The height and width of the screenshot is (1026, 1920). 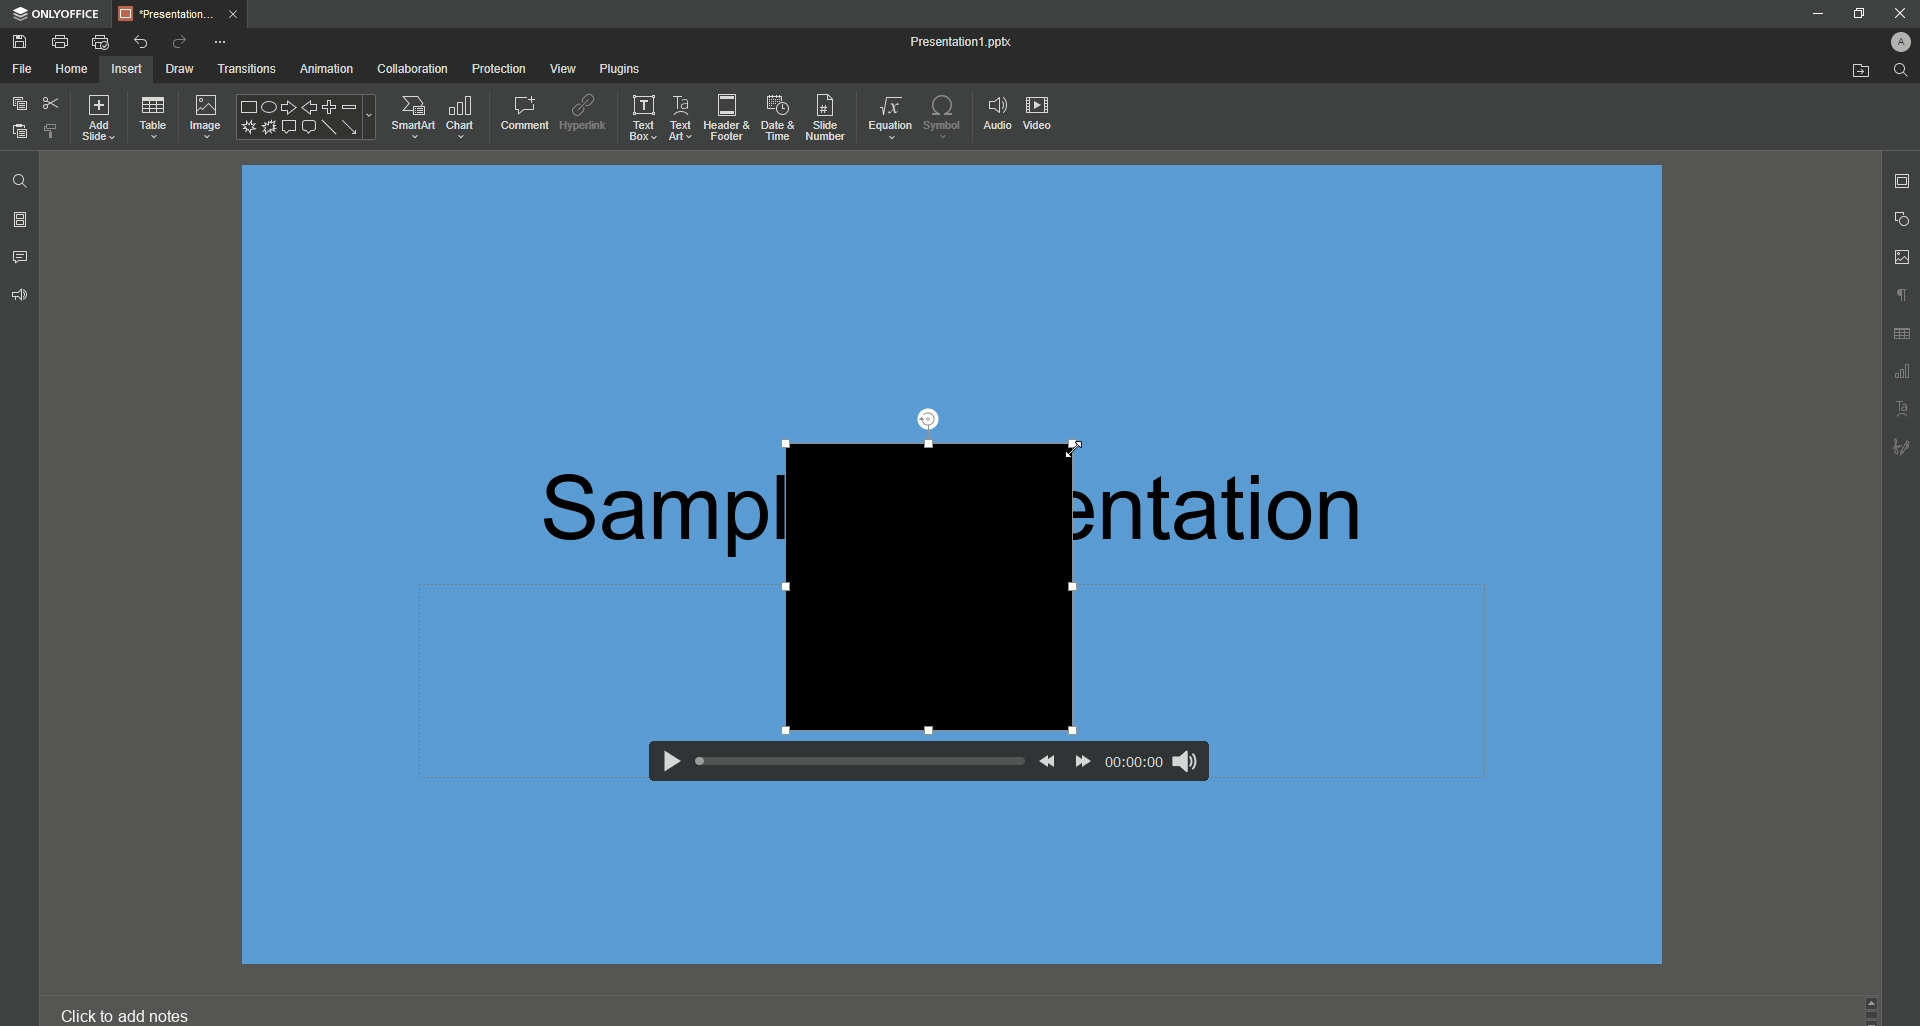 What do you see at coordinates (582, 112) in the screenshot?
I see `Hyperlink` at bounding box center [582, 112].